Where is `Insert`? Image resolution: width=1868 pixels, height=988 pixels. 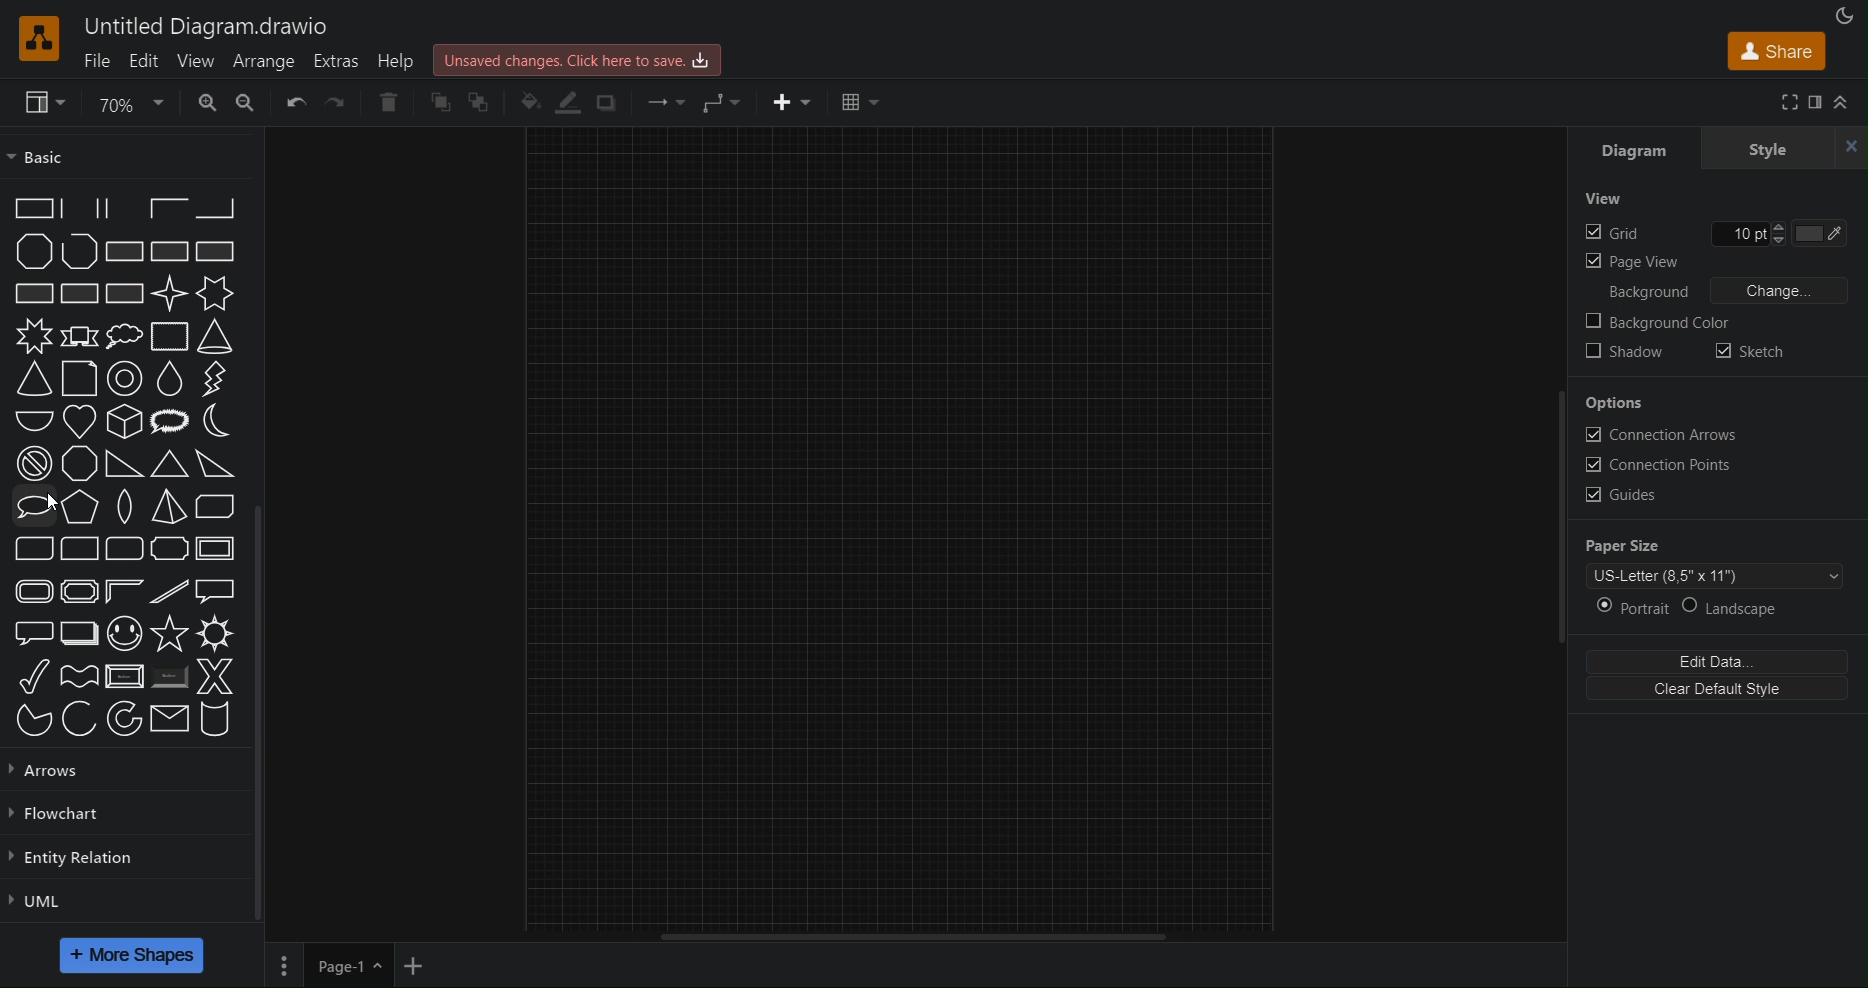
Insert is located at coordinates (789, 104).